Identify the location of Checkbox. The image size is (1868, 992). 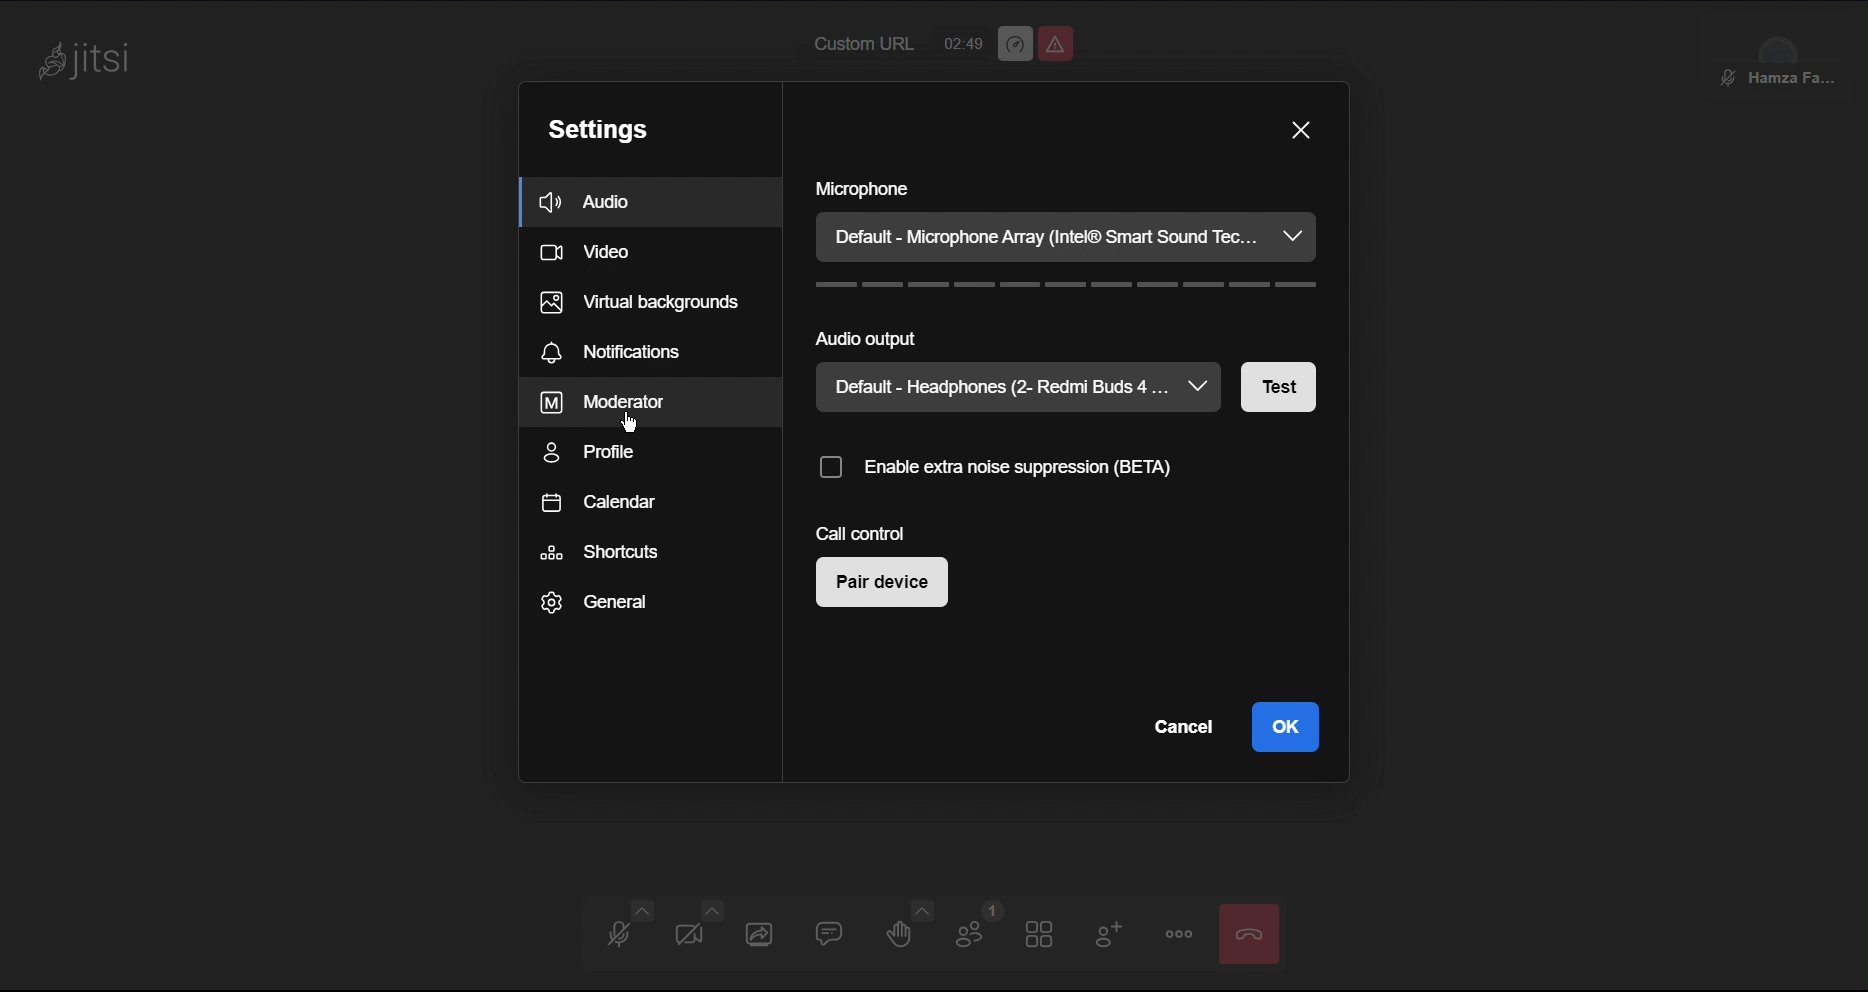
(828, 466).